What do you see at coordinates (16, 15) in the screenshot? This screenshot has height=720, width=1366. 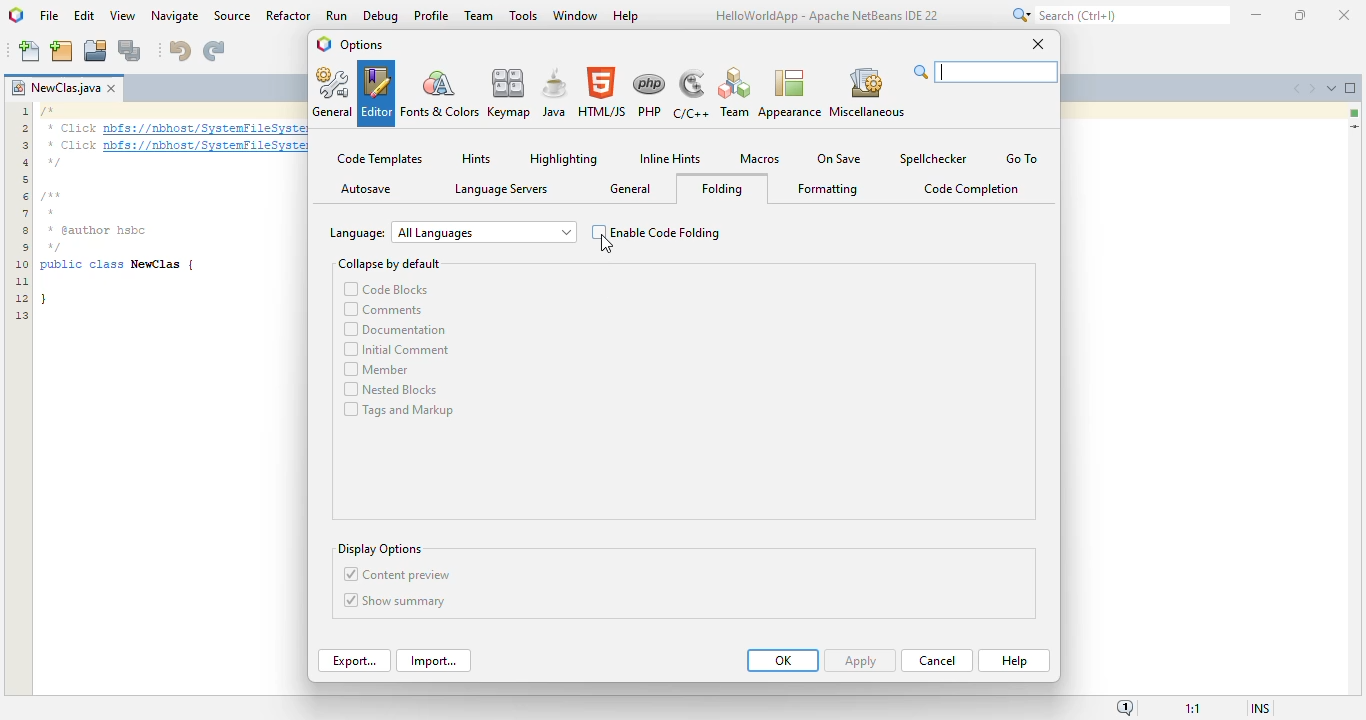 I see `logo` at bounding box center [16, 15].